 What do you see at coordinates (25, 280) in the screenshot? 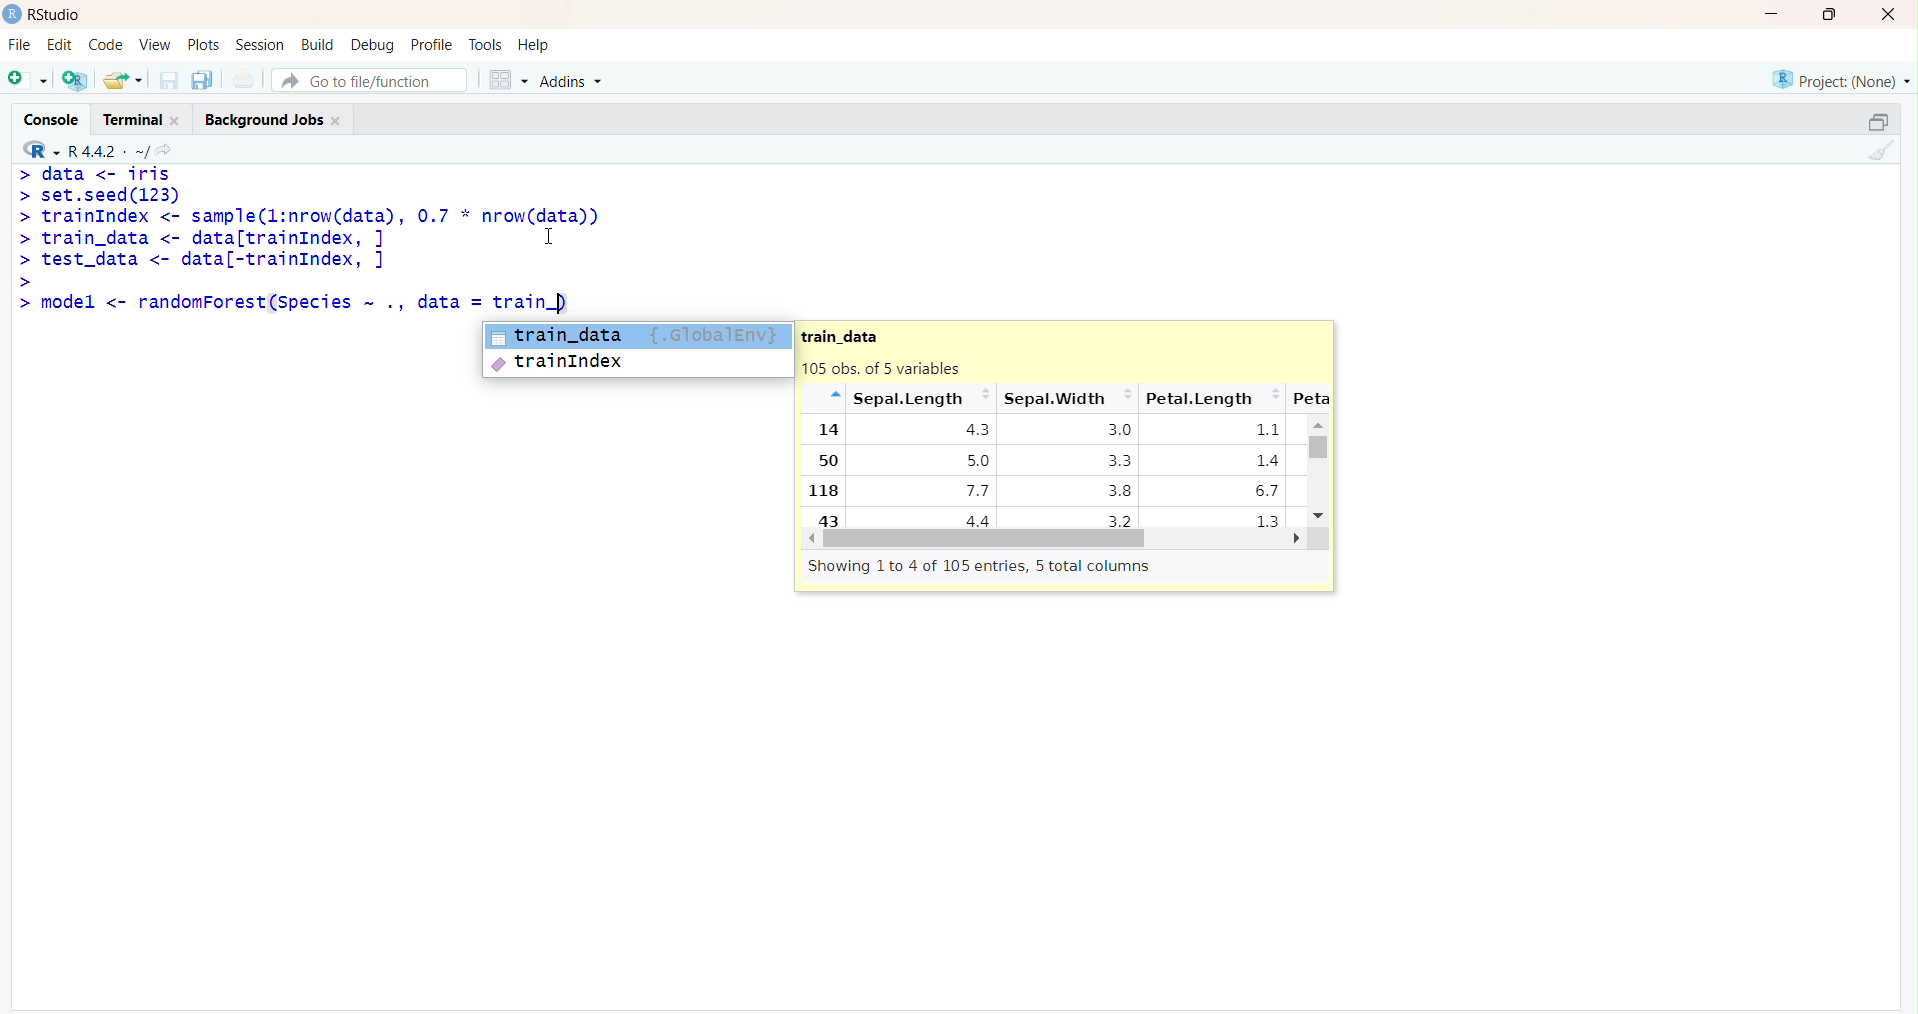
I see `Prompt cursor` at bounding box center [25, 280].